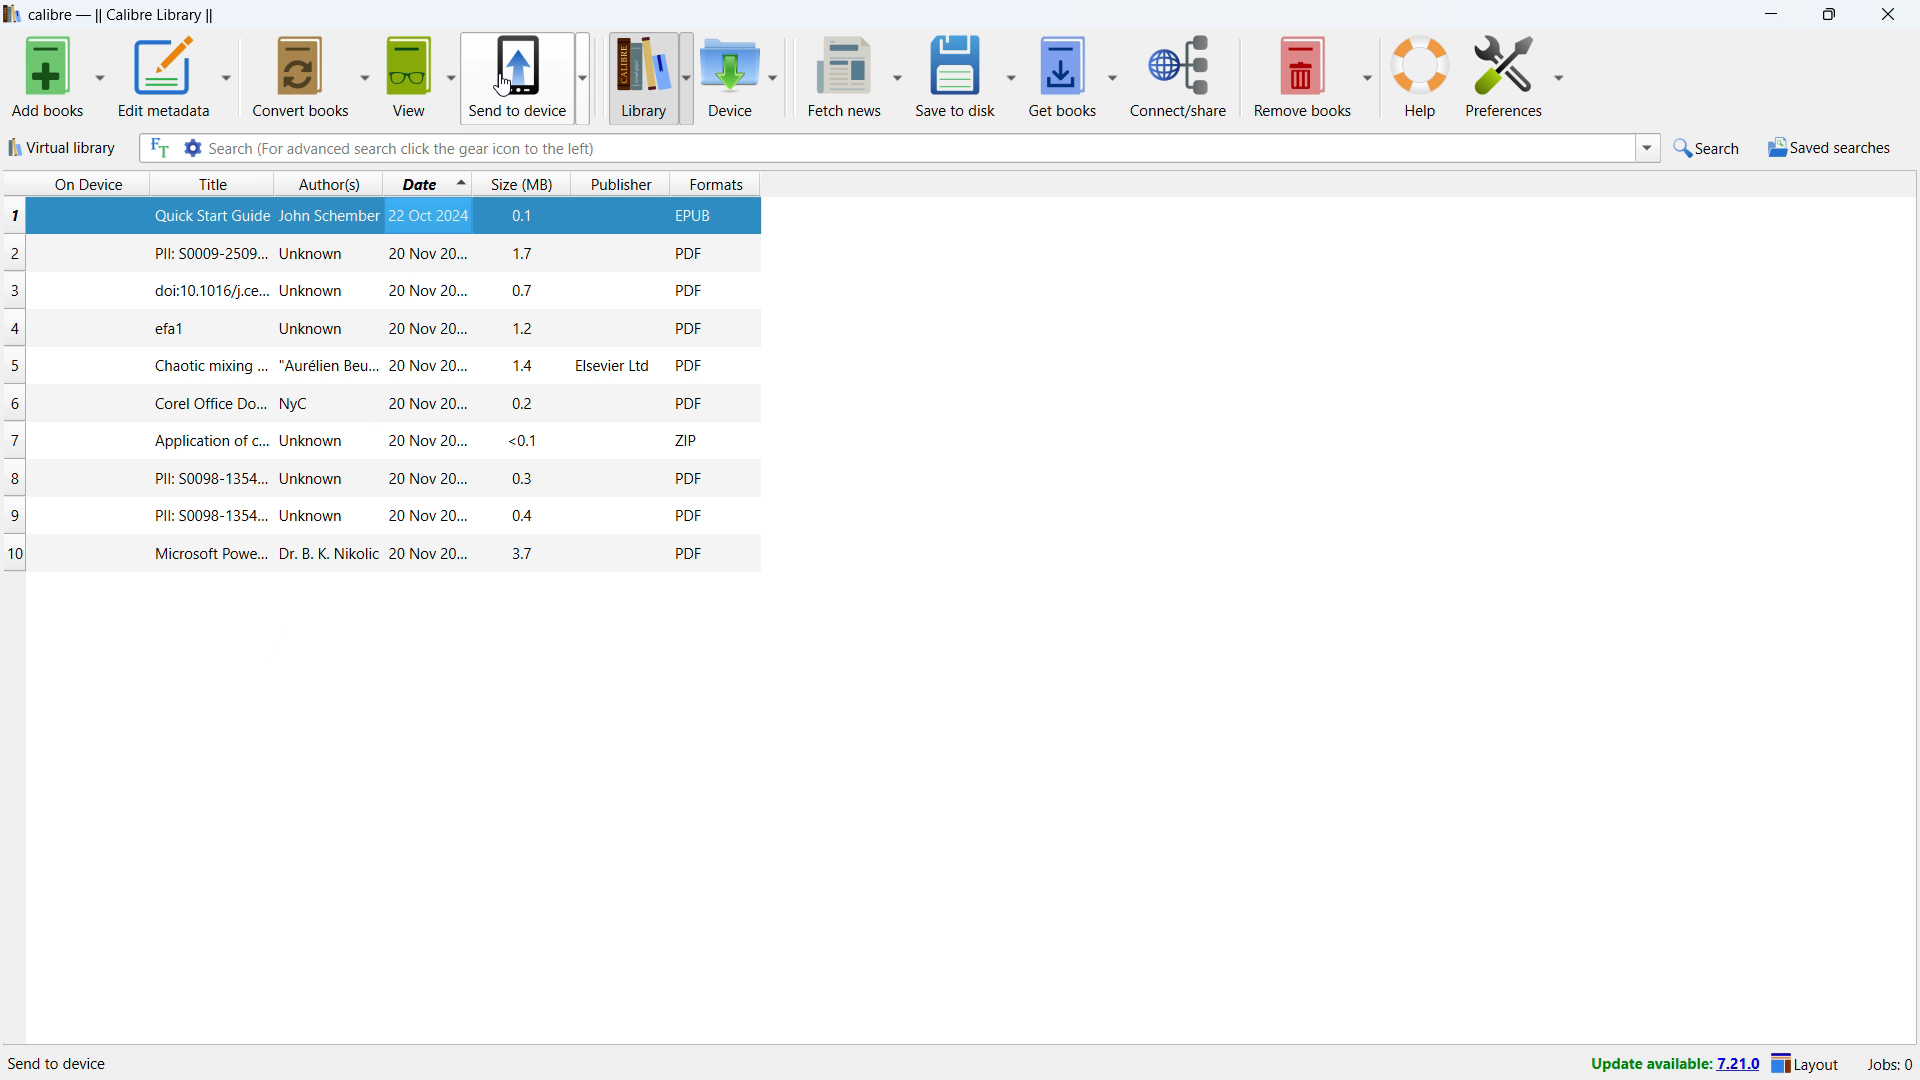  Describe the element at coordinates (328, 184) in the screenshot. I see `sort by authors` at that location.